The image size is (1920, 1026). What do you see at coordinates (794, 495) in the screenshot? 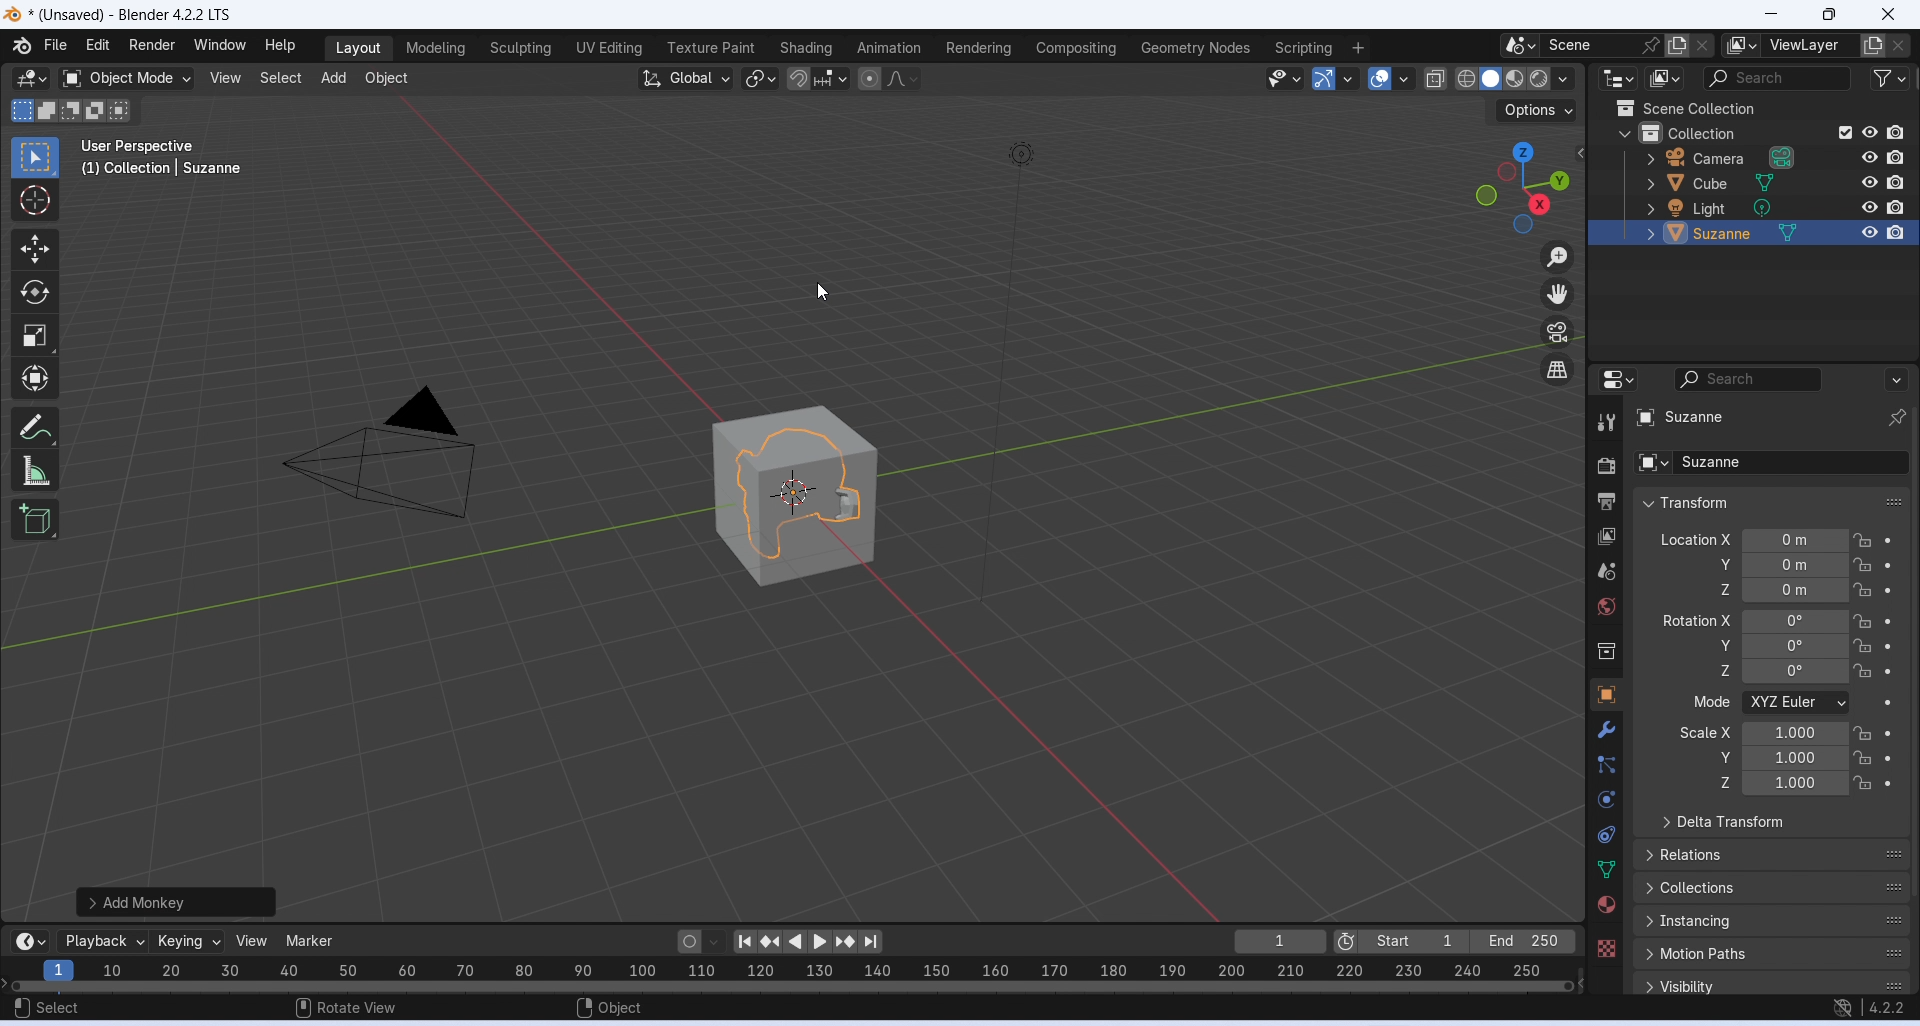
I see `monkey` at bounding box center [794, 495].